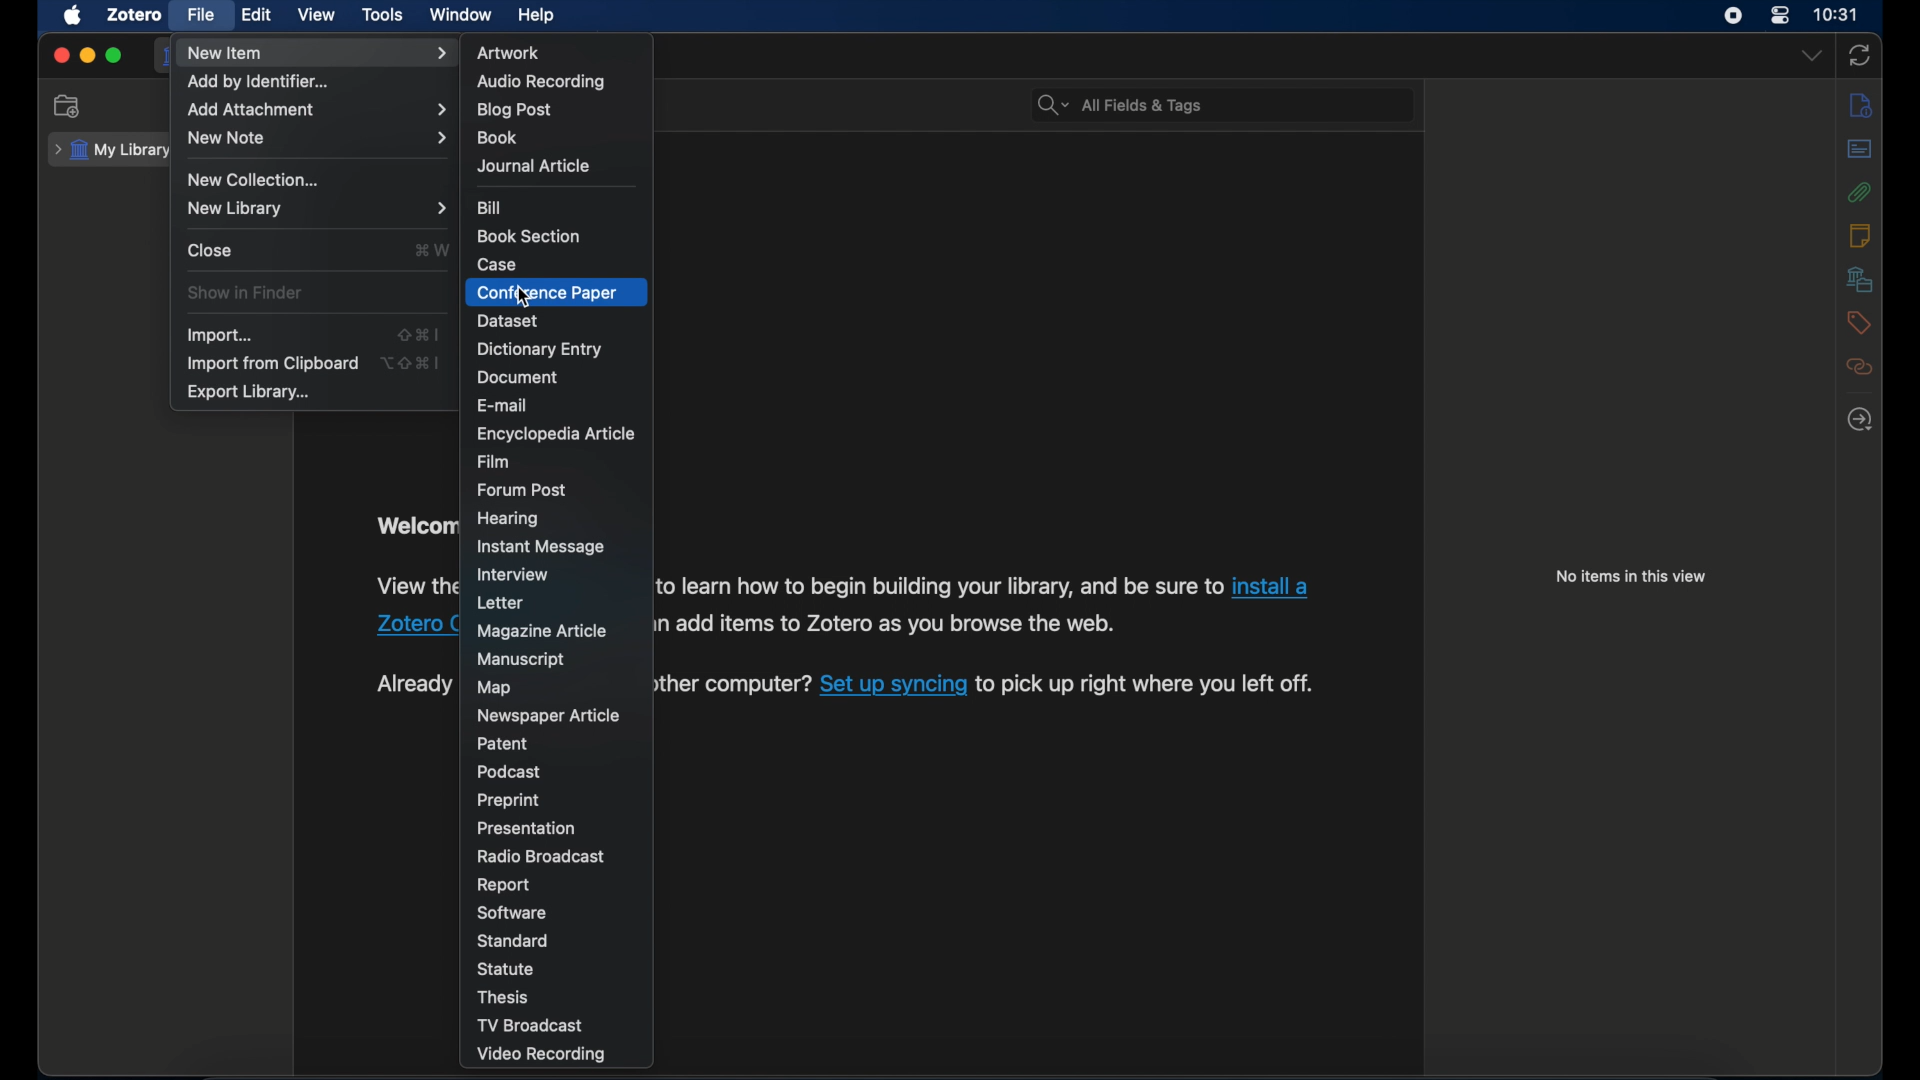  What do you see at coordinates (508, 800) in the screenshot?
I see `preprint` at bounding box center [508, 800].